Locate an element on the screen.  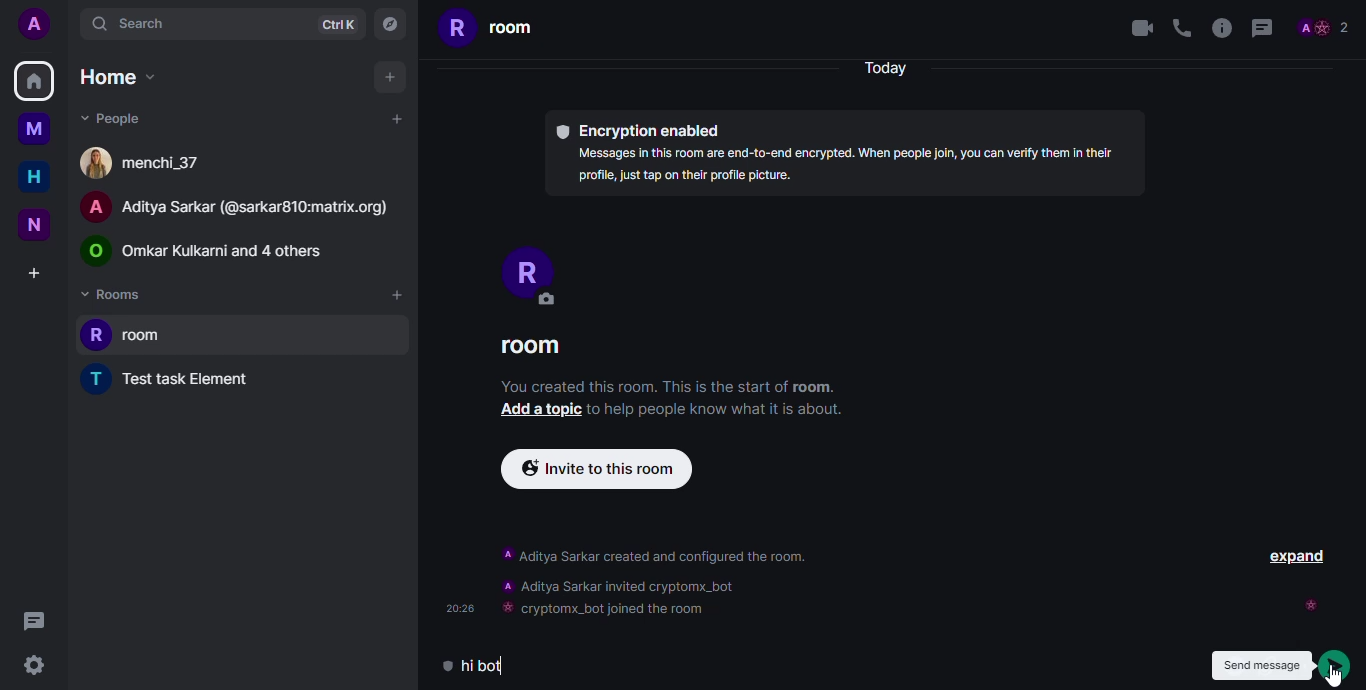
PEOPLE is located at coordinates (245, 205).